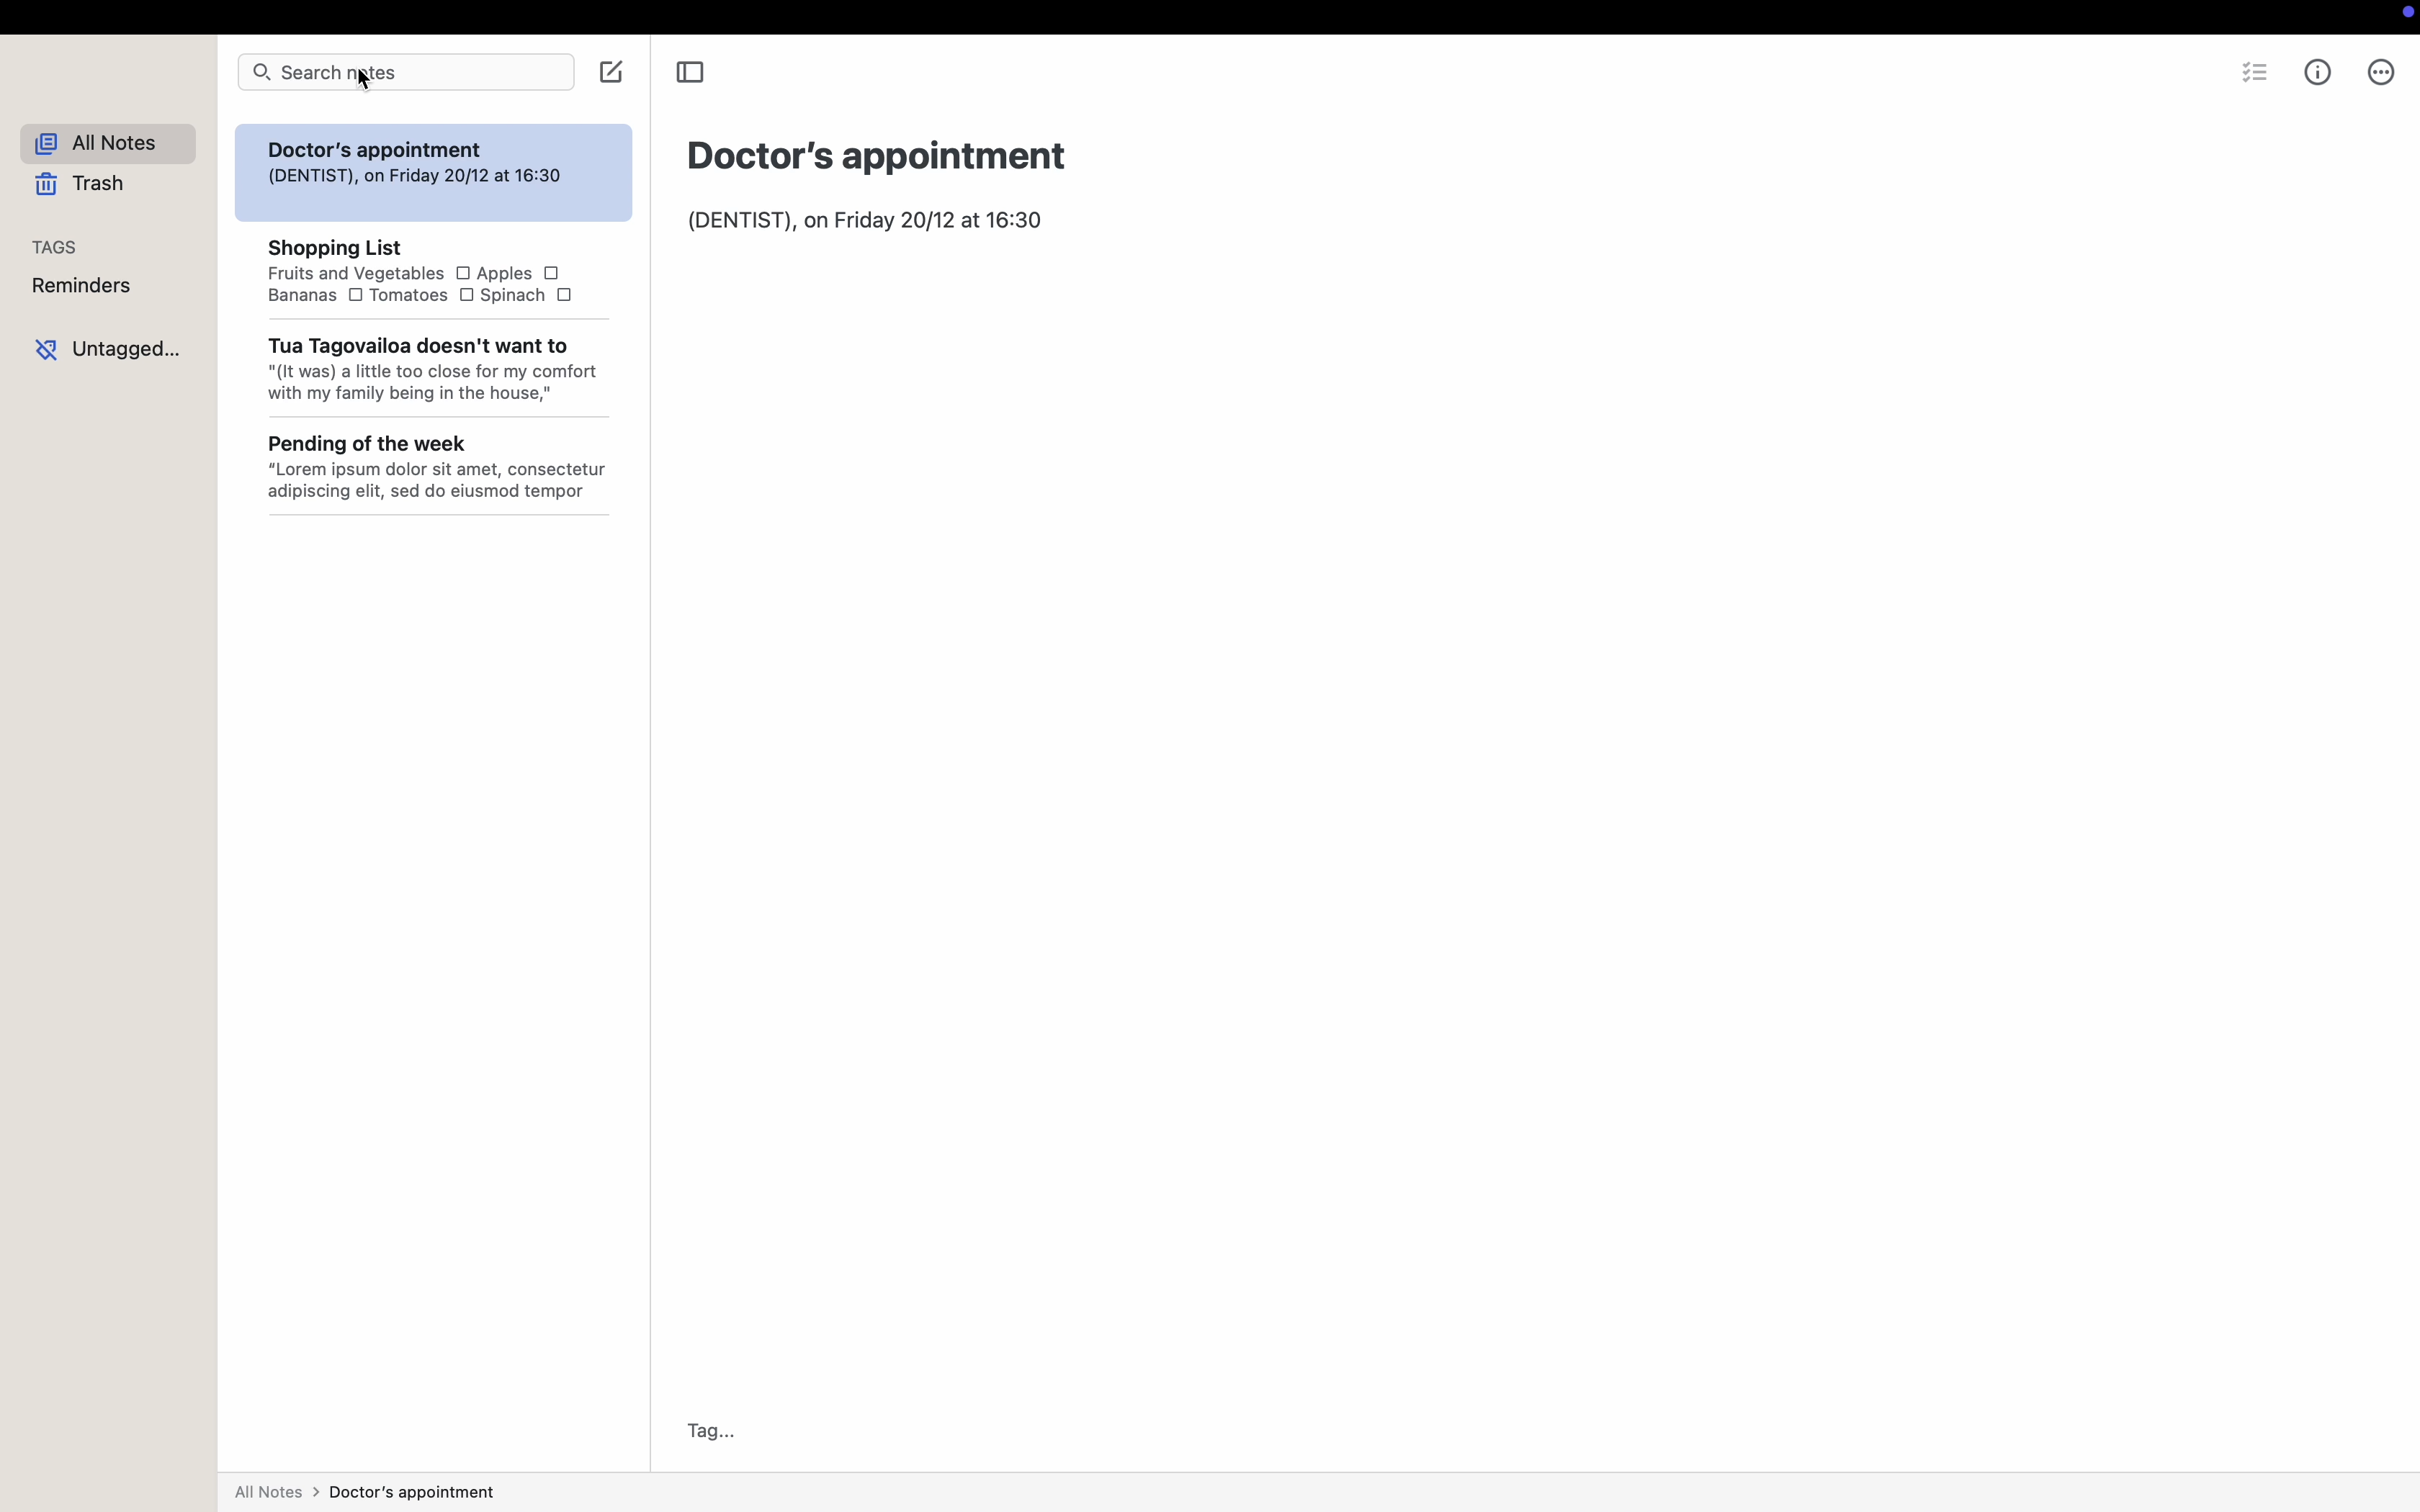 The image size is (2420, 1512). What do you see at coordinates (693, 73) in the screenshot?
I see `toggle sidebar` at bounding box center [693, 73].